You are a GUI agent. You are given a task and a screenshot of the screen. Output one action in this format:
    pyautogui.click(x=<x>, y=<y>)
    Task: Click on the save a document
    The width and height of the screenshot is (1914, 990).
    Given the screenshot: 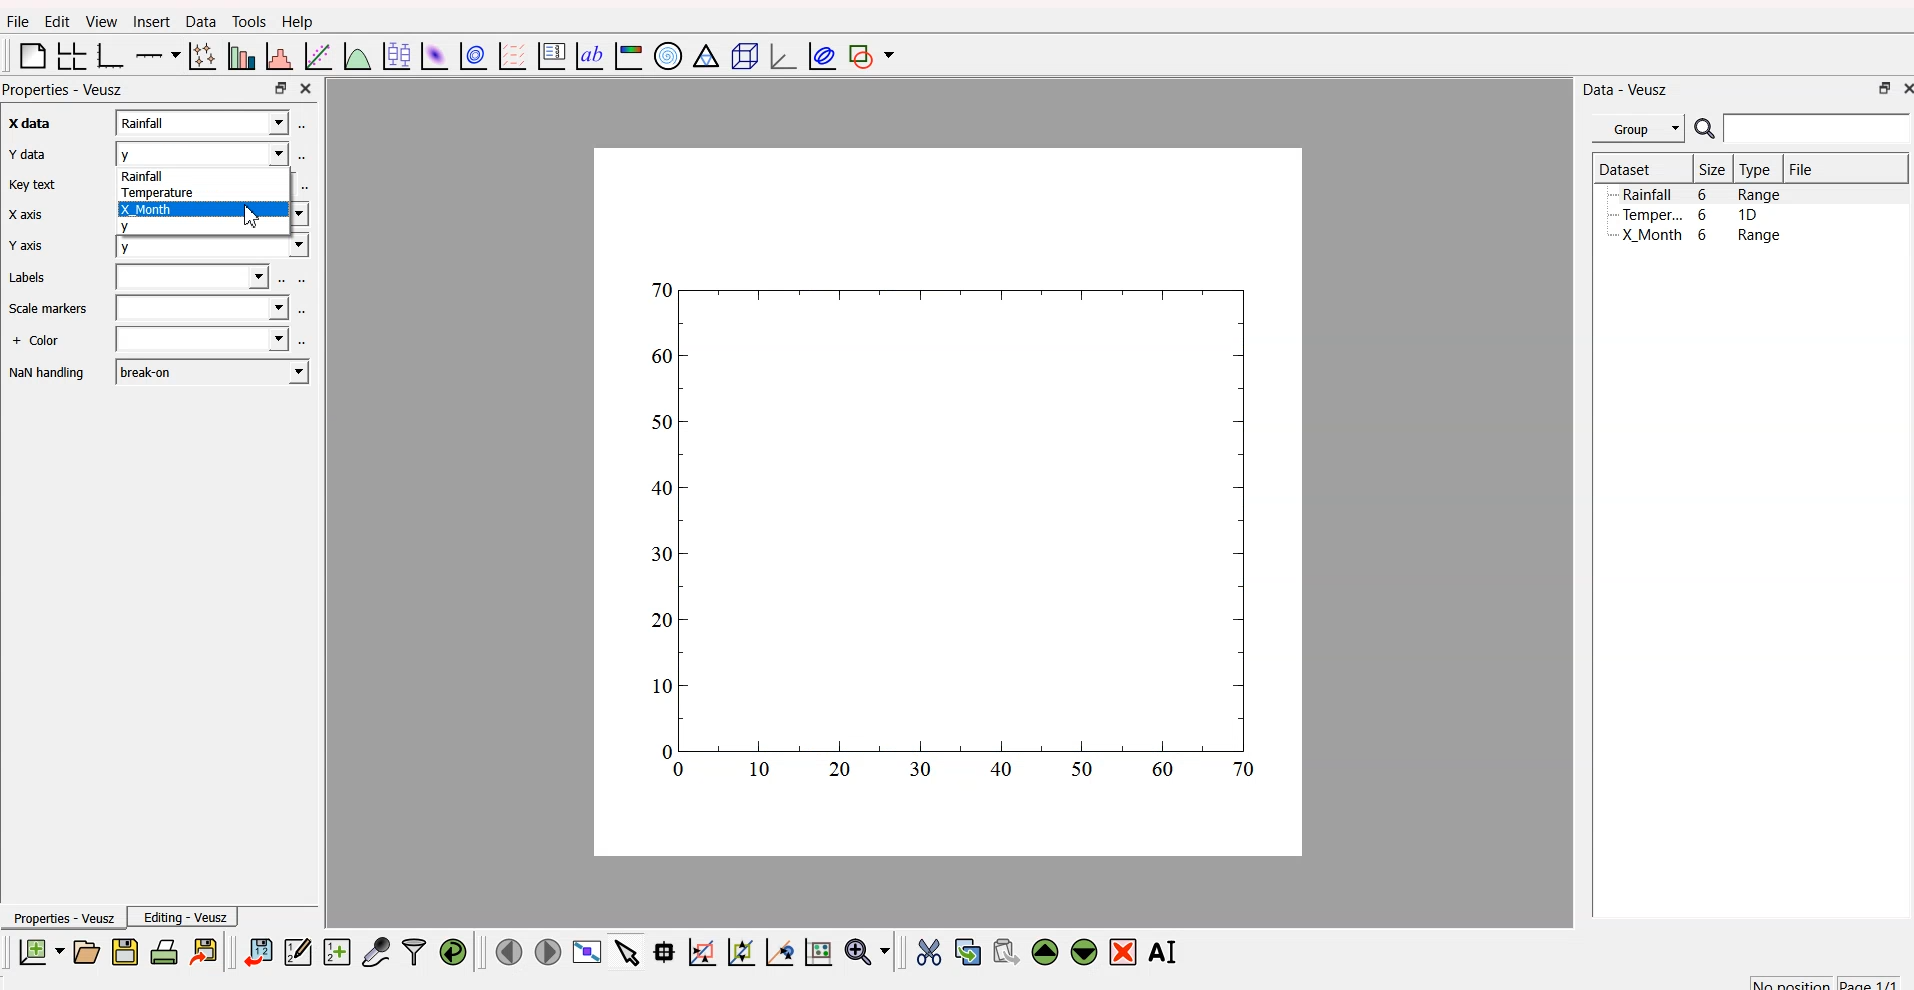 What is the action you would take?
    pyautogui.click(x=122, y=951)
    